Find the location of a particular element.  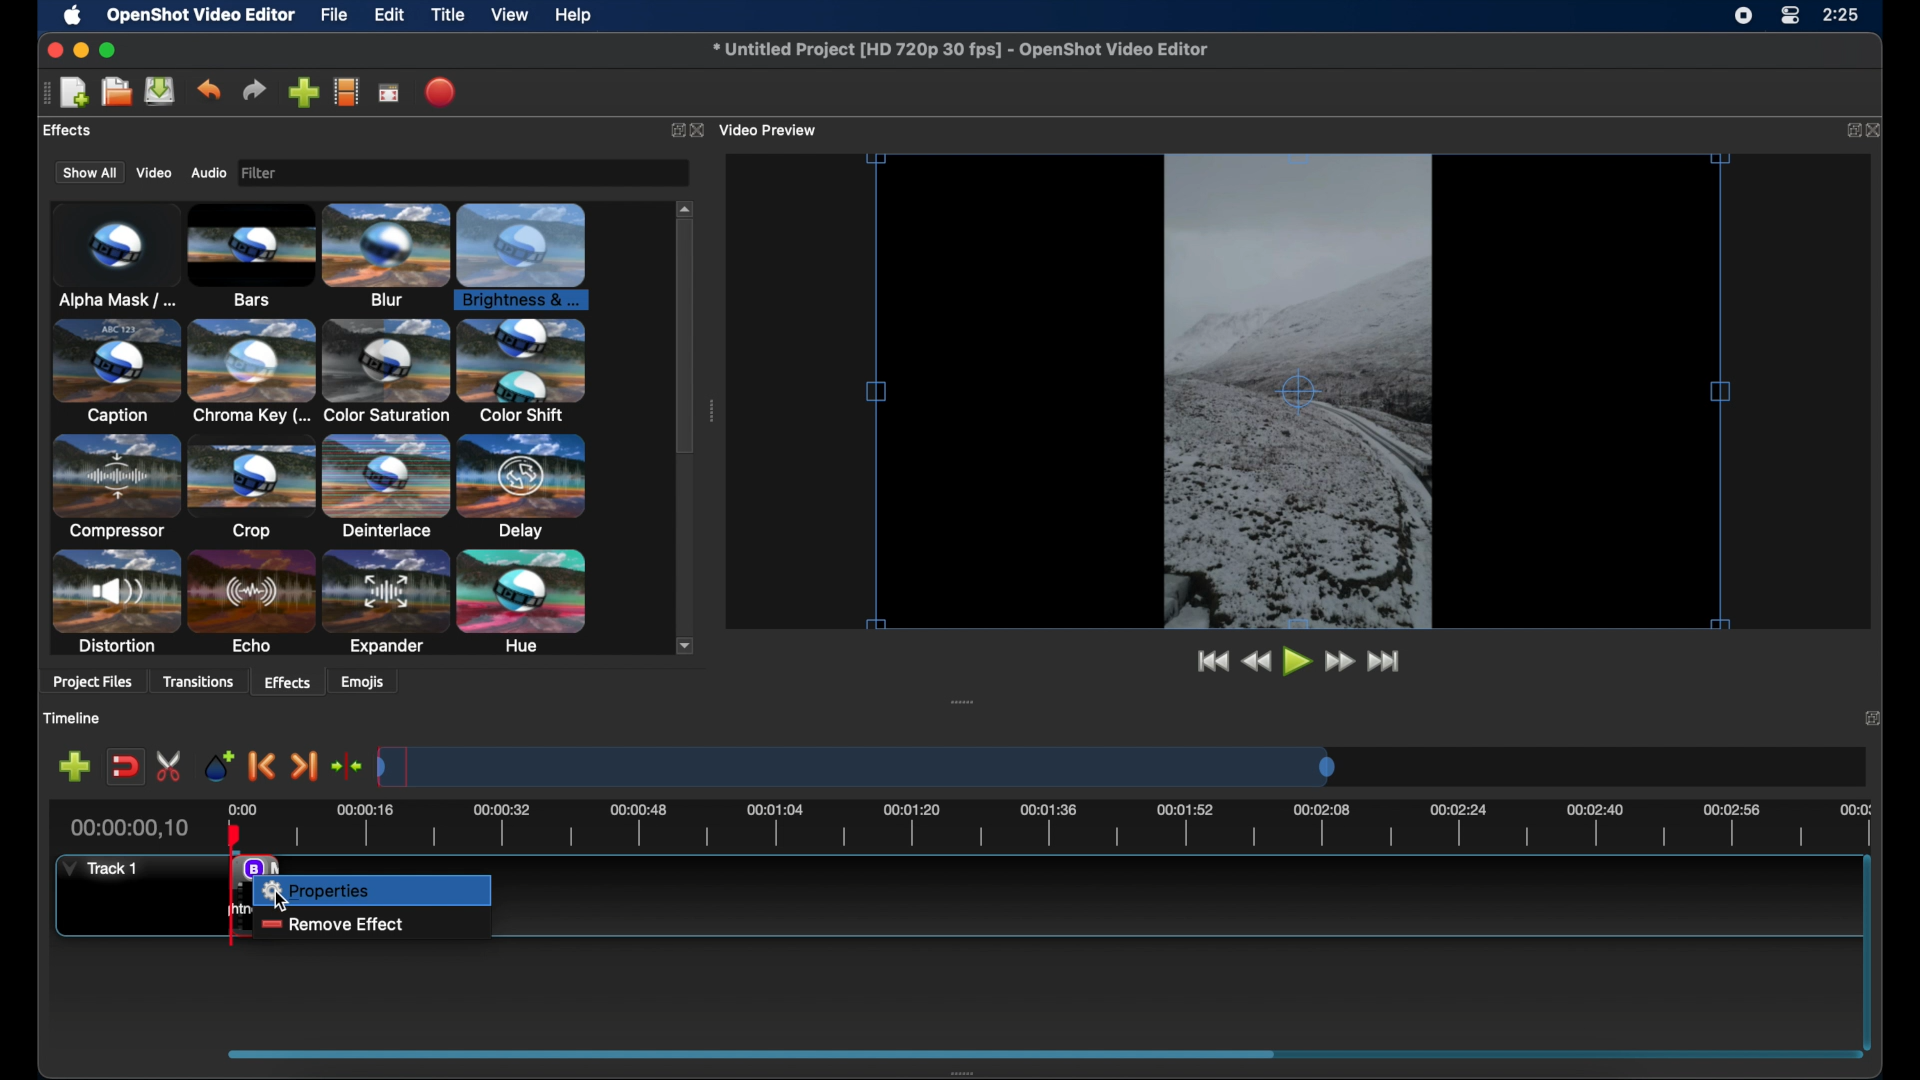

scroll down arrow is located at coordinates (688, 646).